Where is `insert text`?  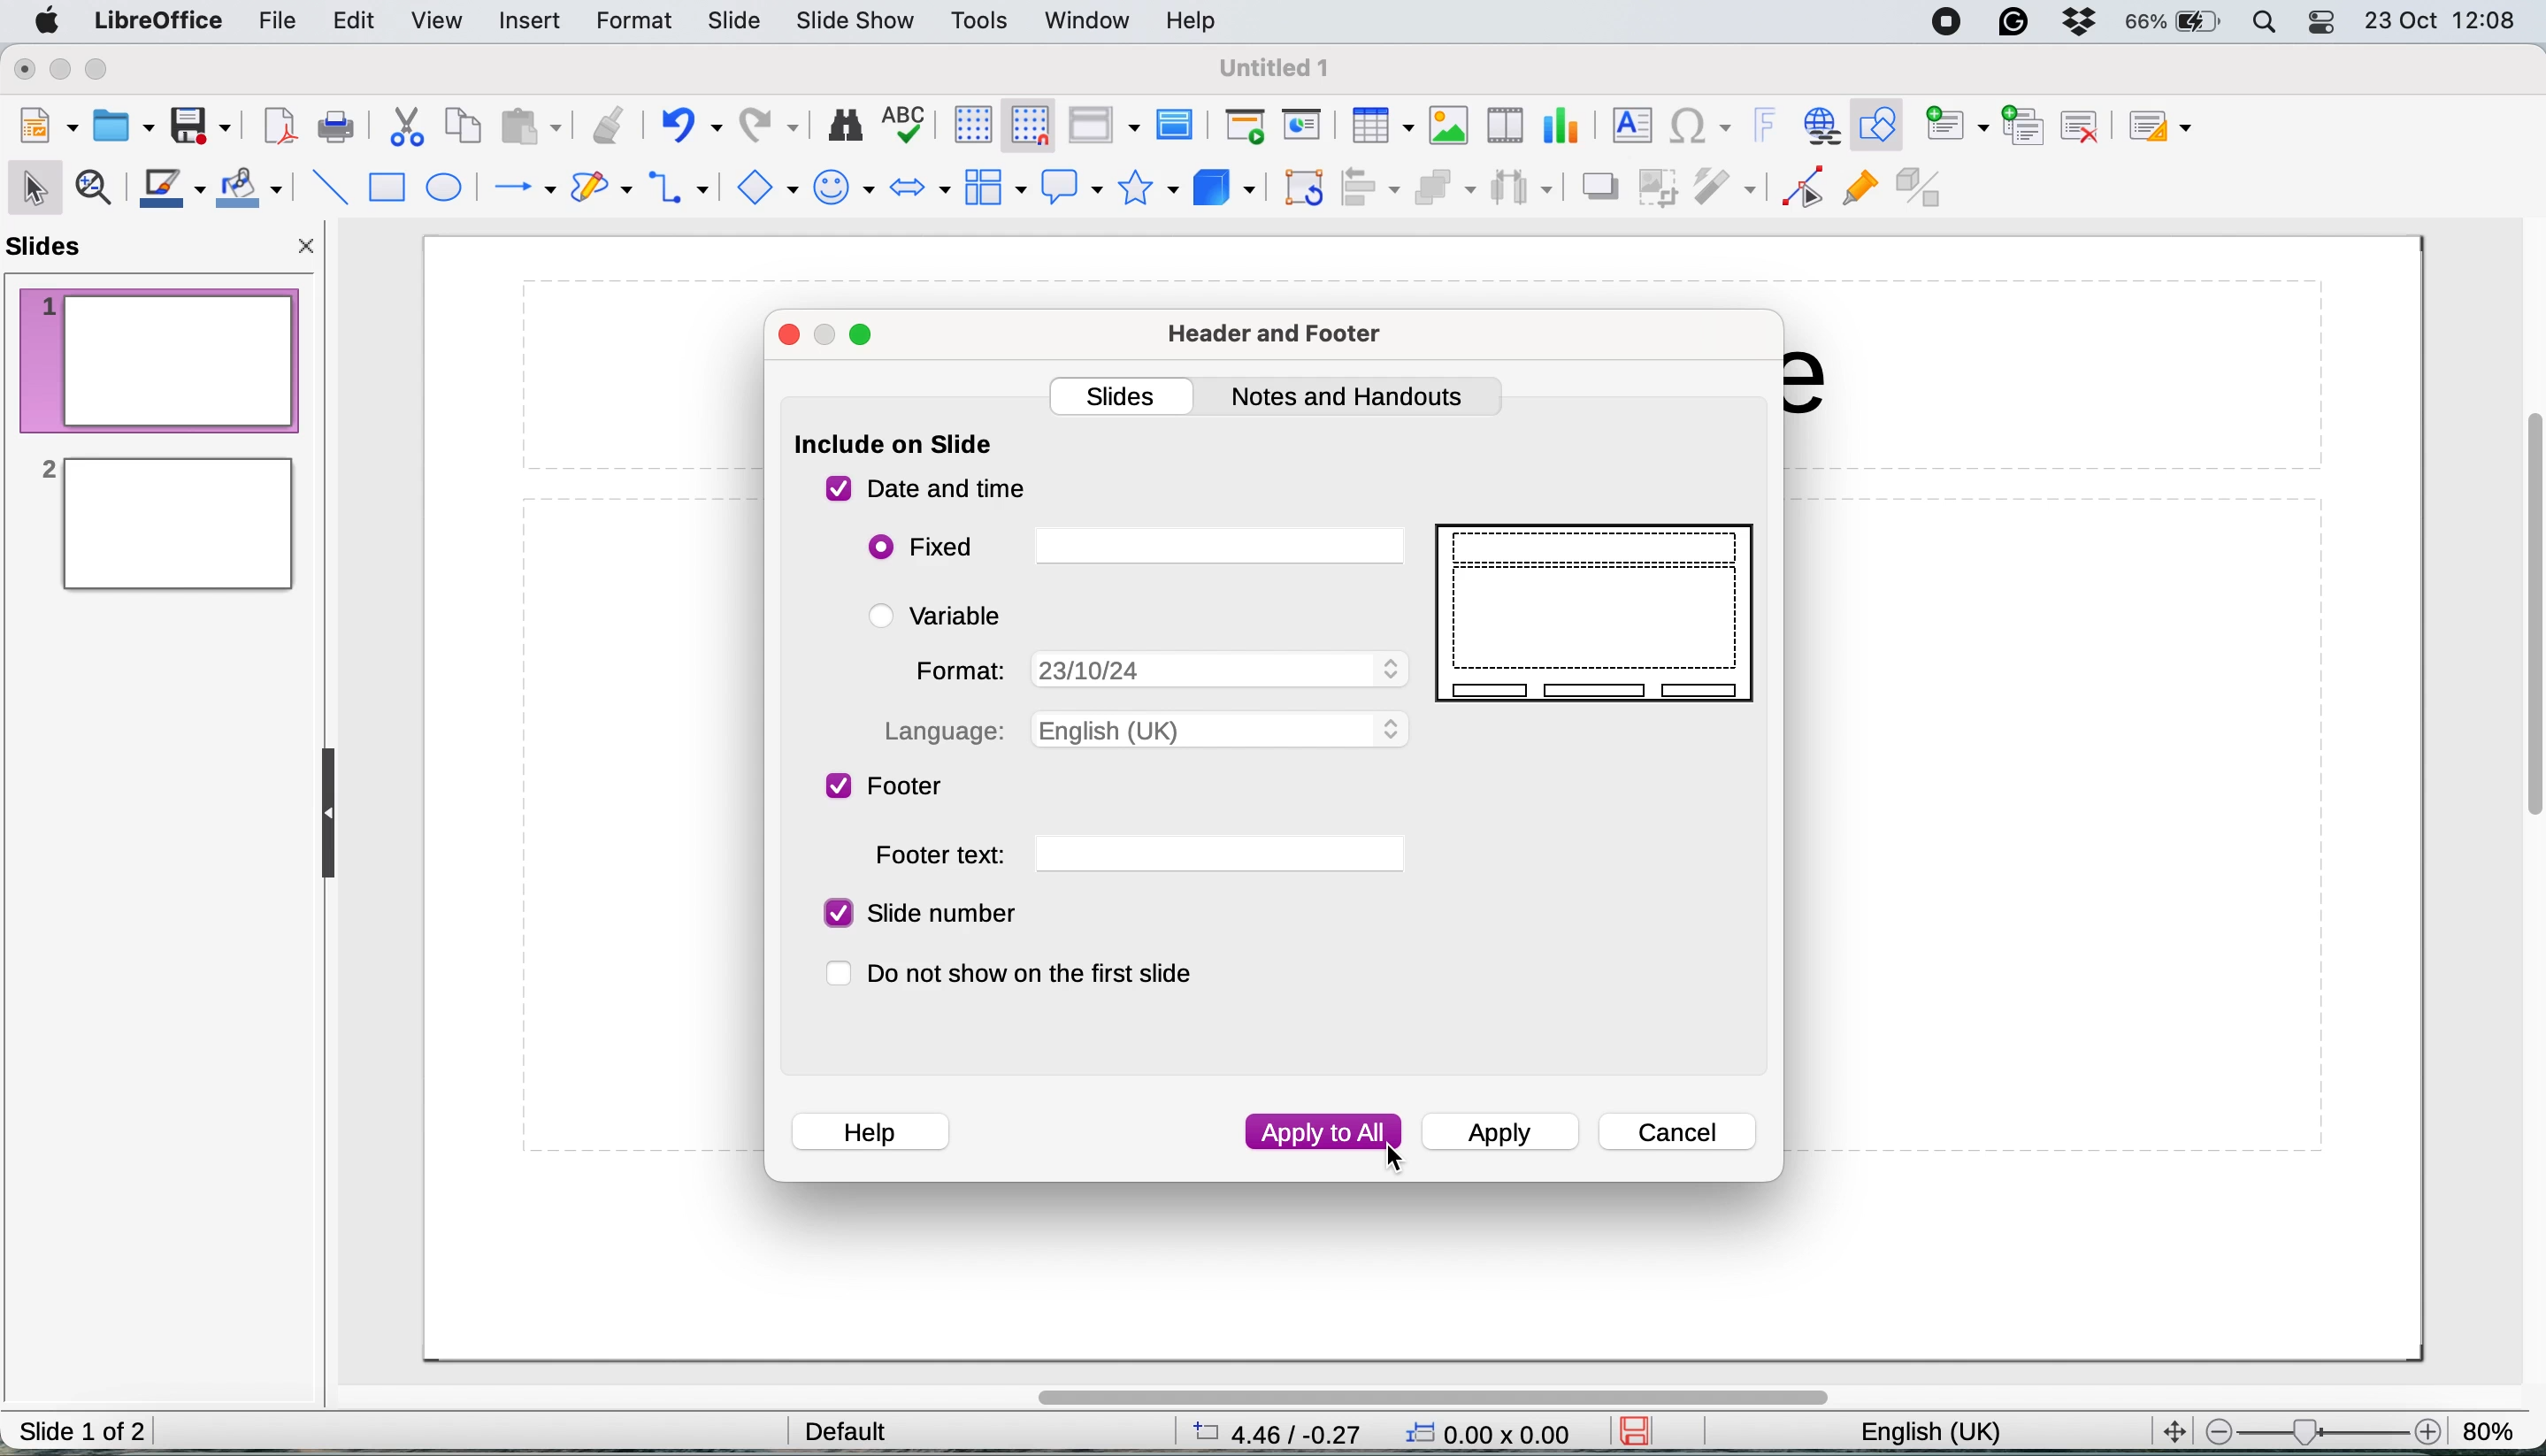
insert text is located at coordinates (1628, 124).